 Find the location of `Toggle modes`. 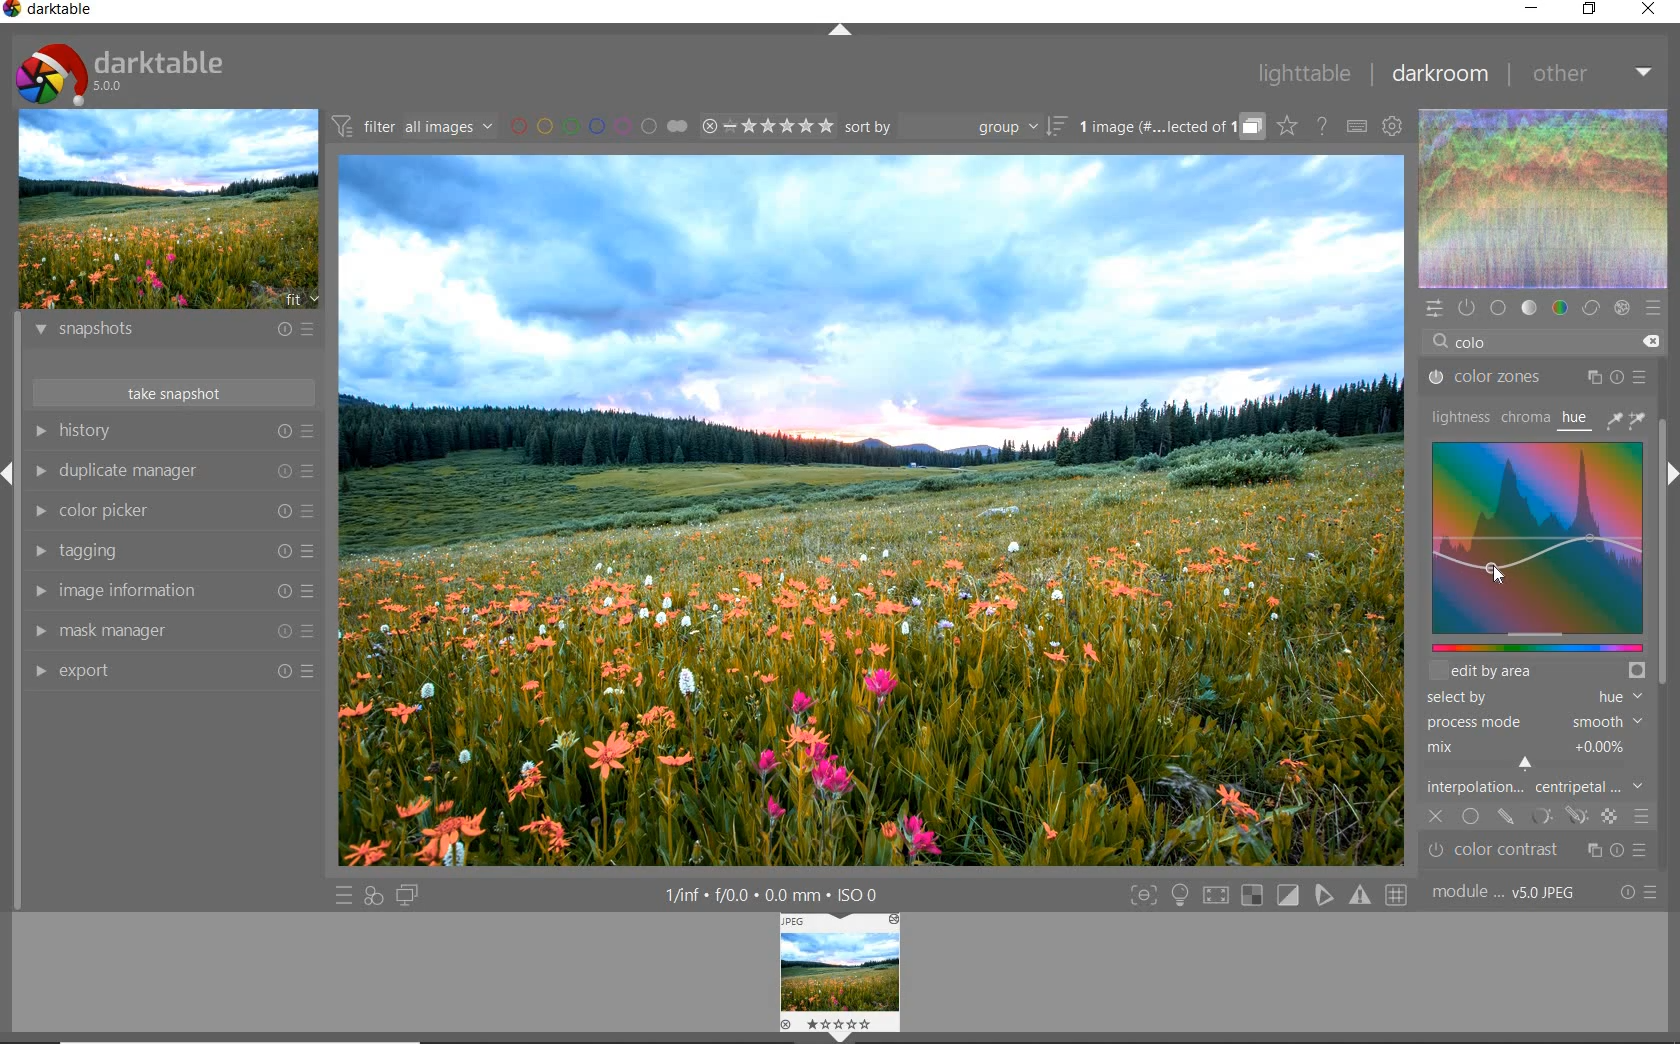

Toggle modes is located at coordinates (1268, 896).